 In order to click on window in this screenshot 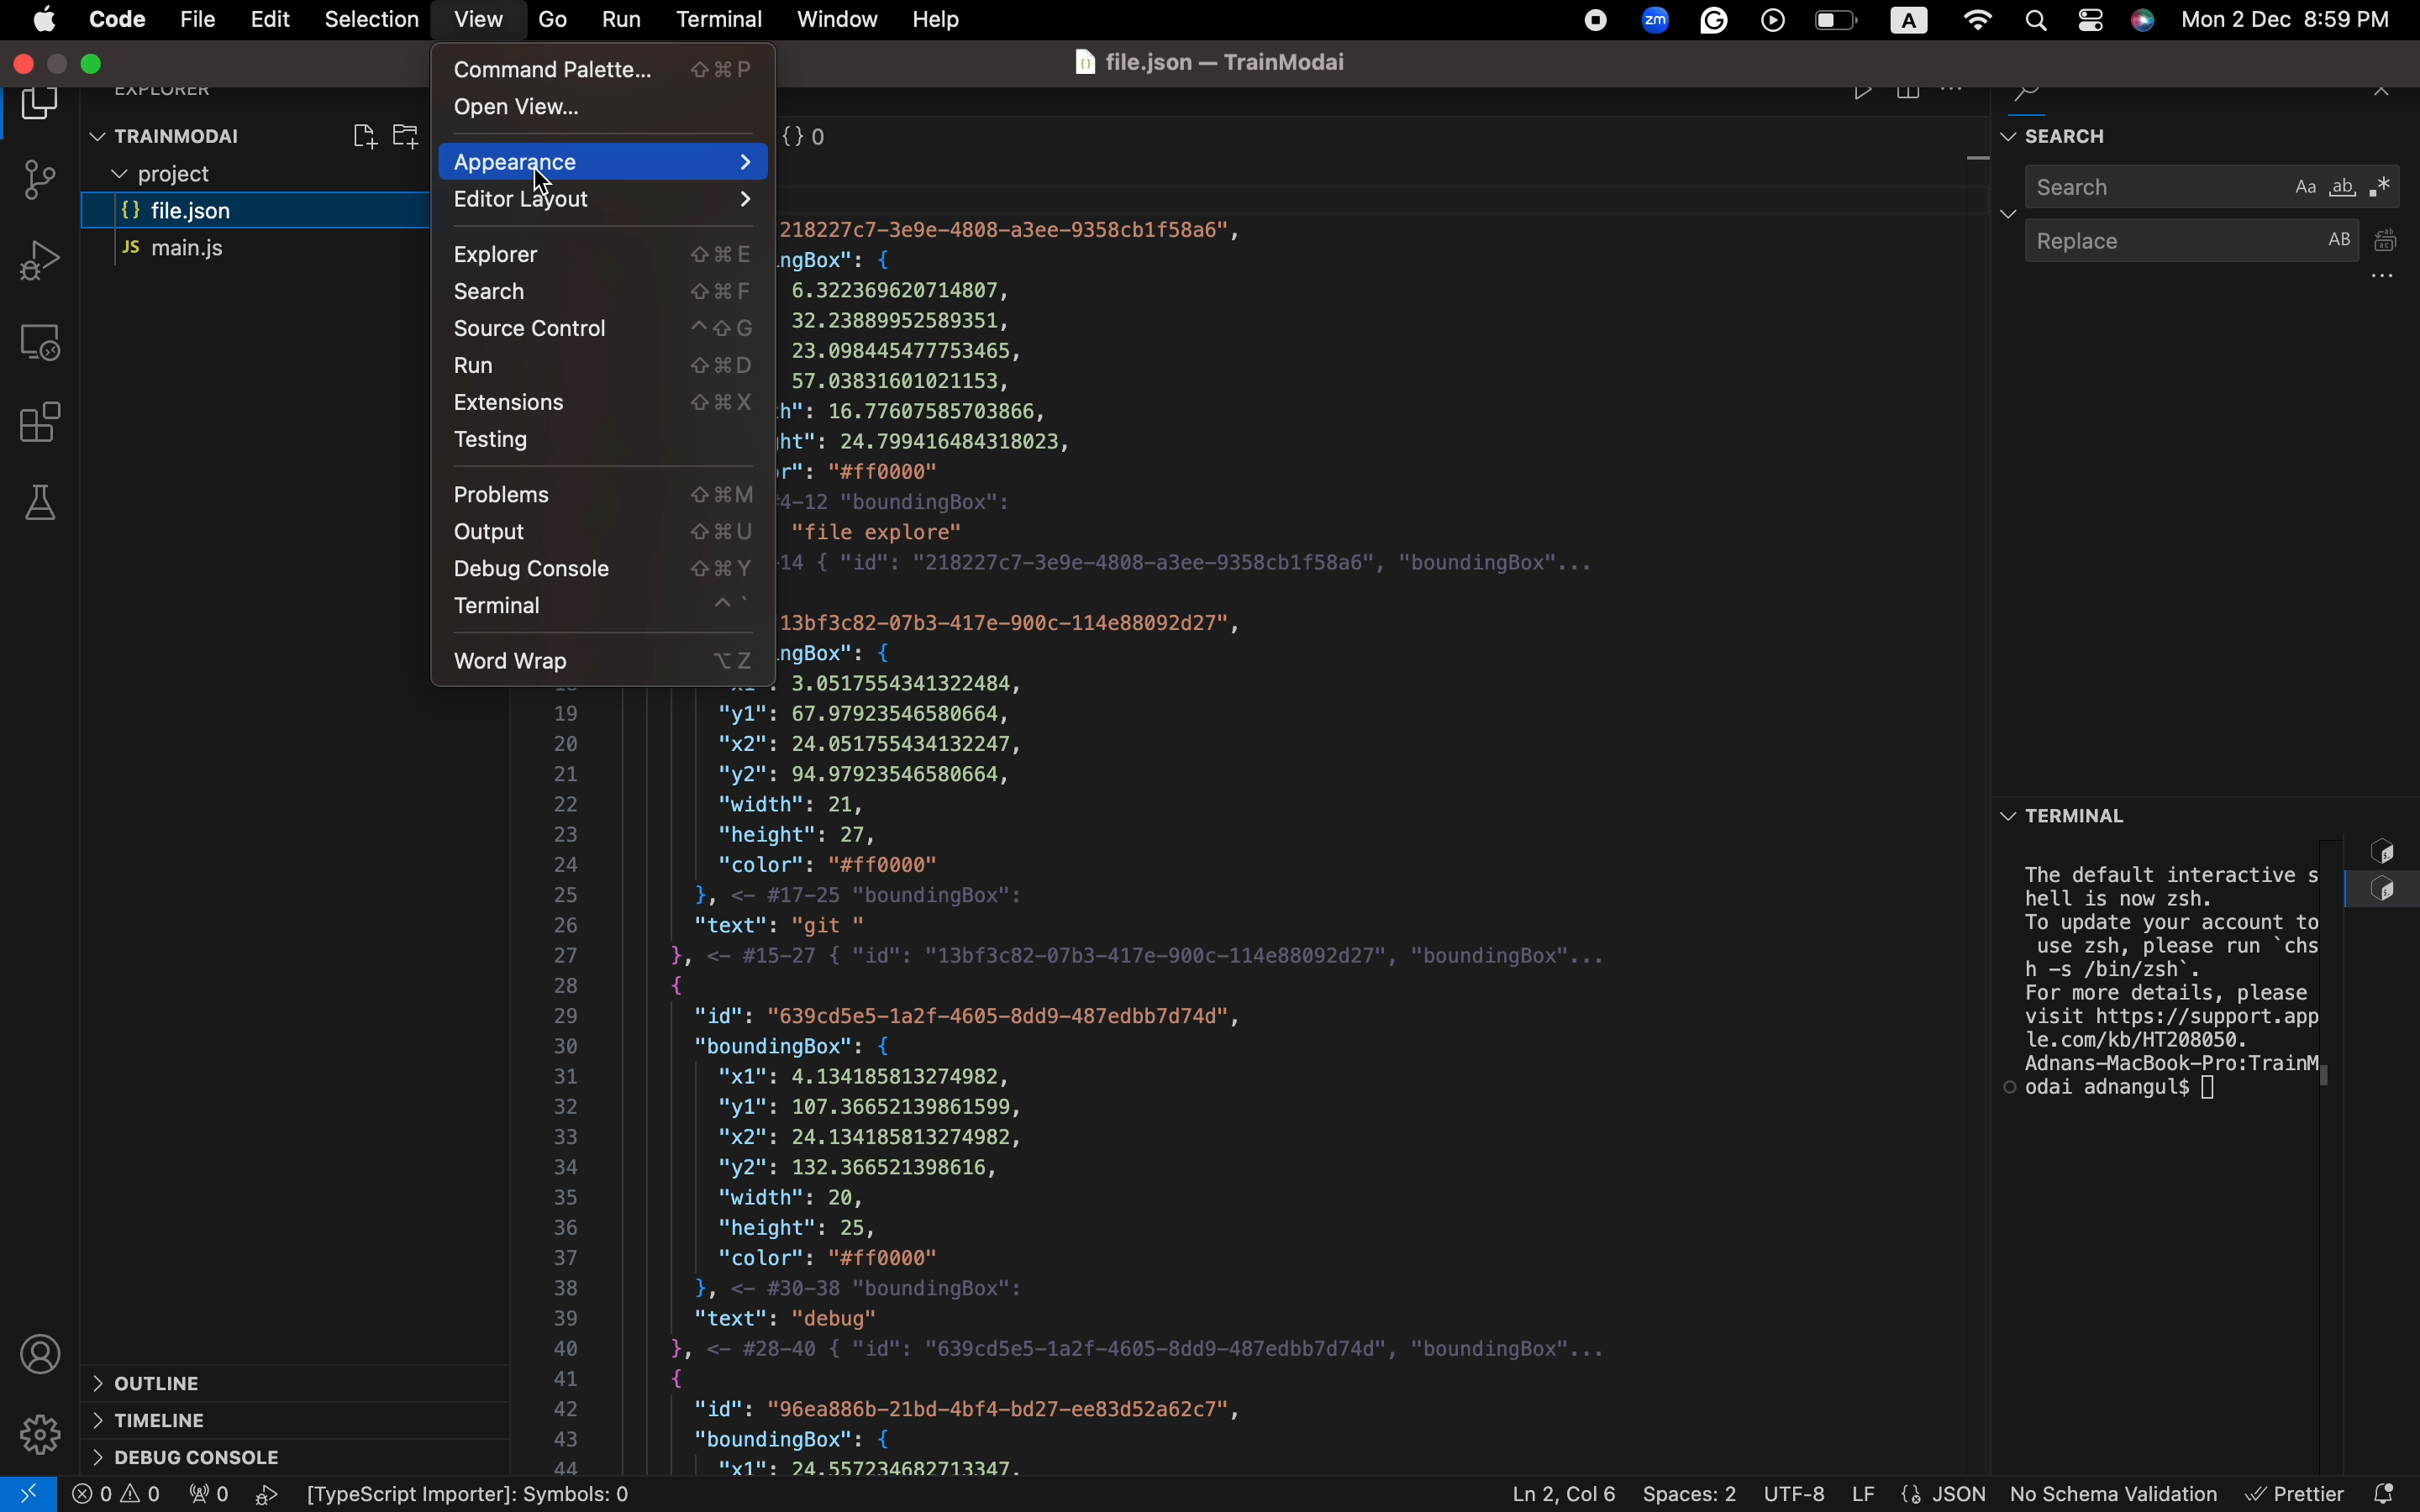, I will do `click(836, 16)`.